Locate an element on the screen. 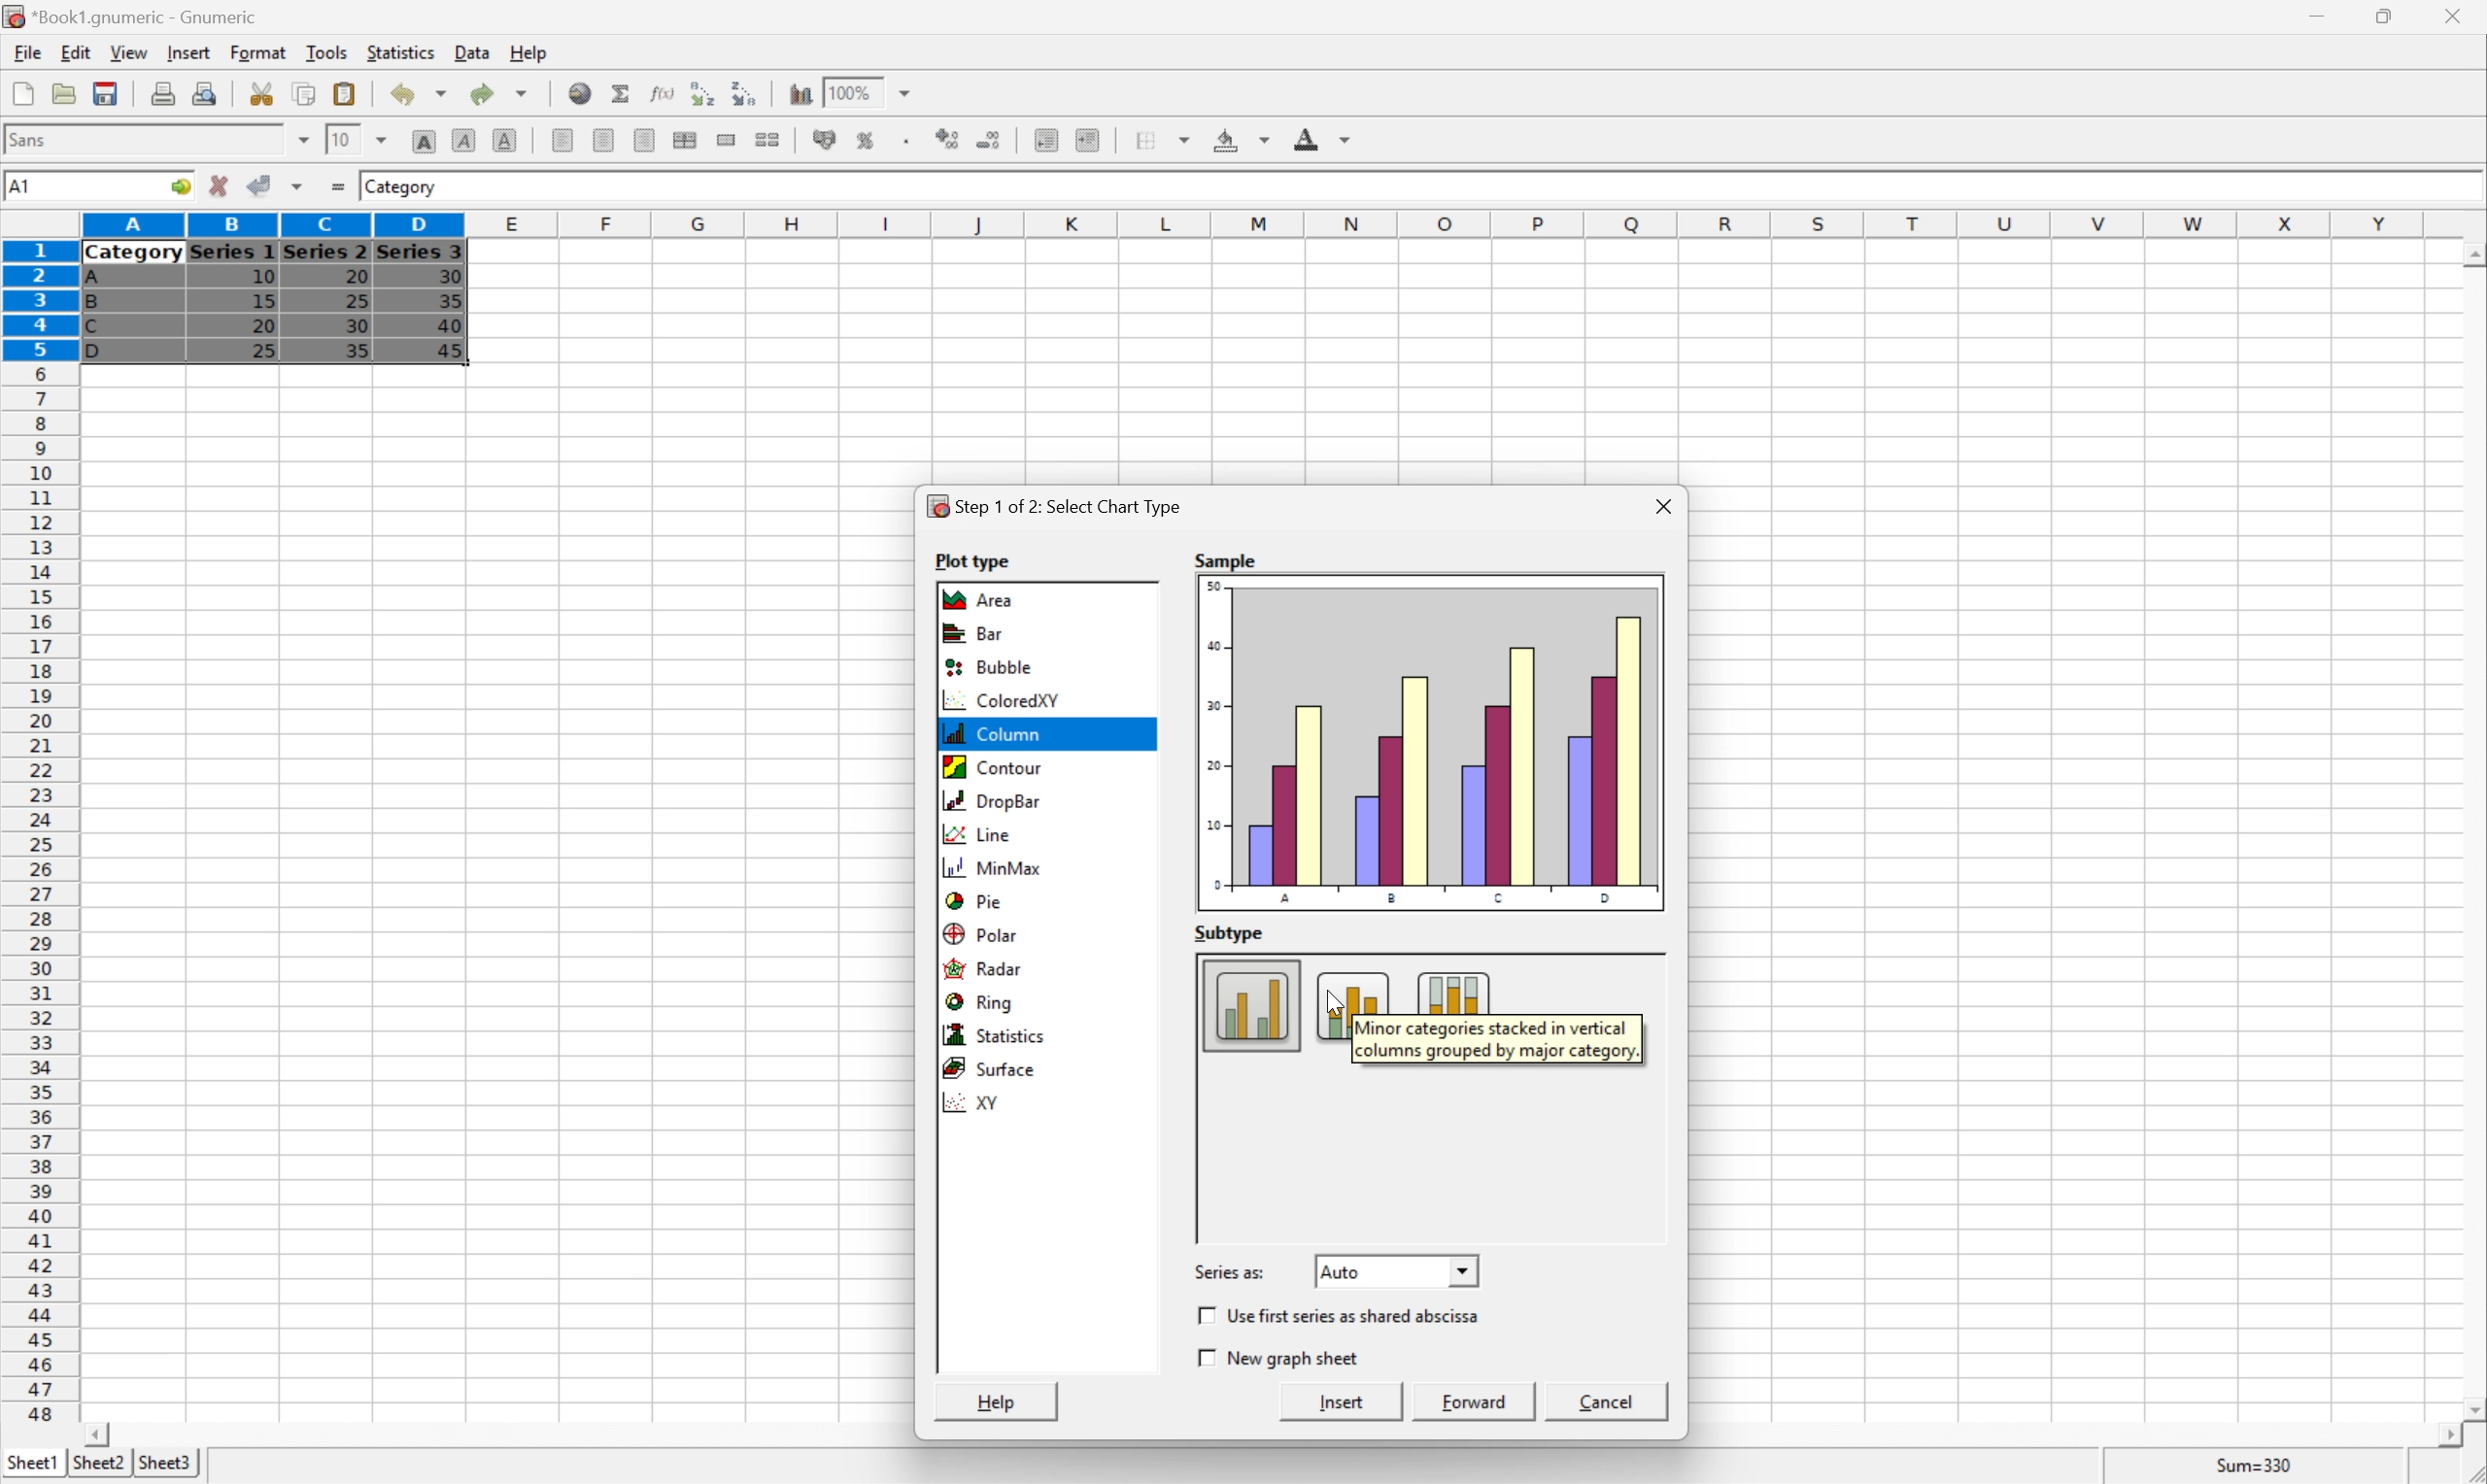 The width and height of the screenshot is (2487, 1484). 15 is located at coordinates (264, 300).